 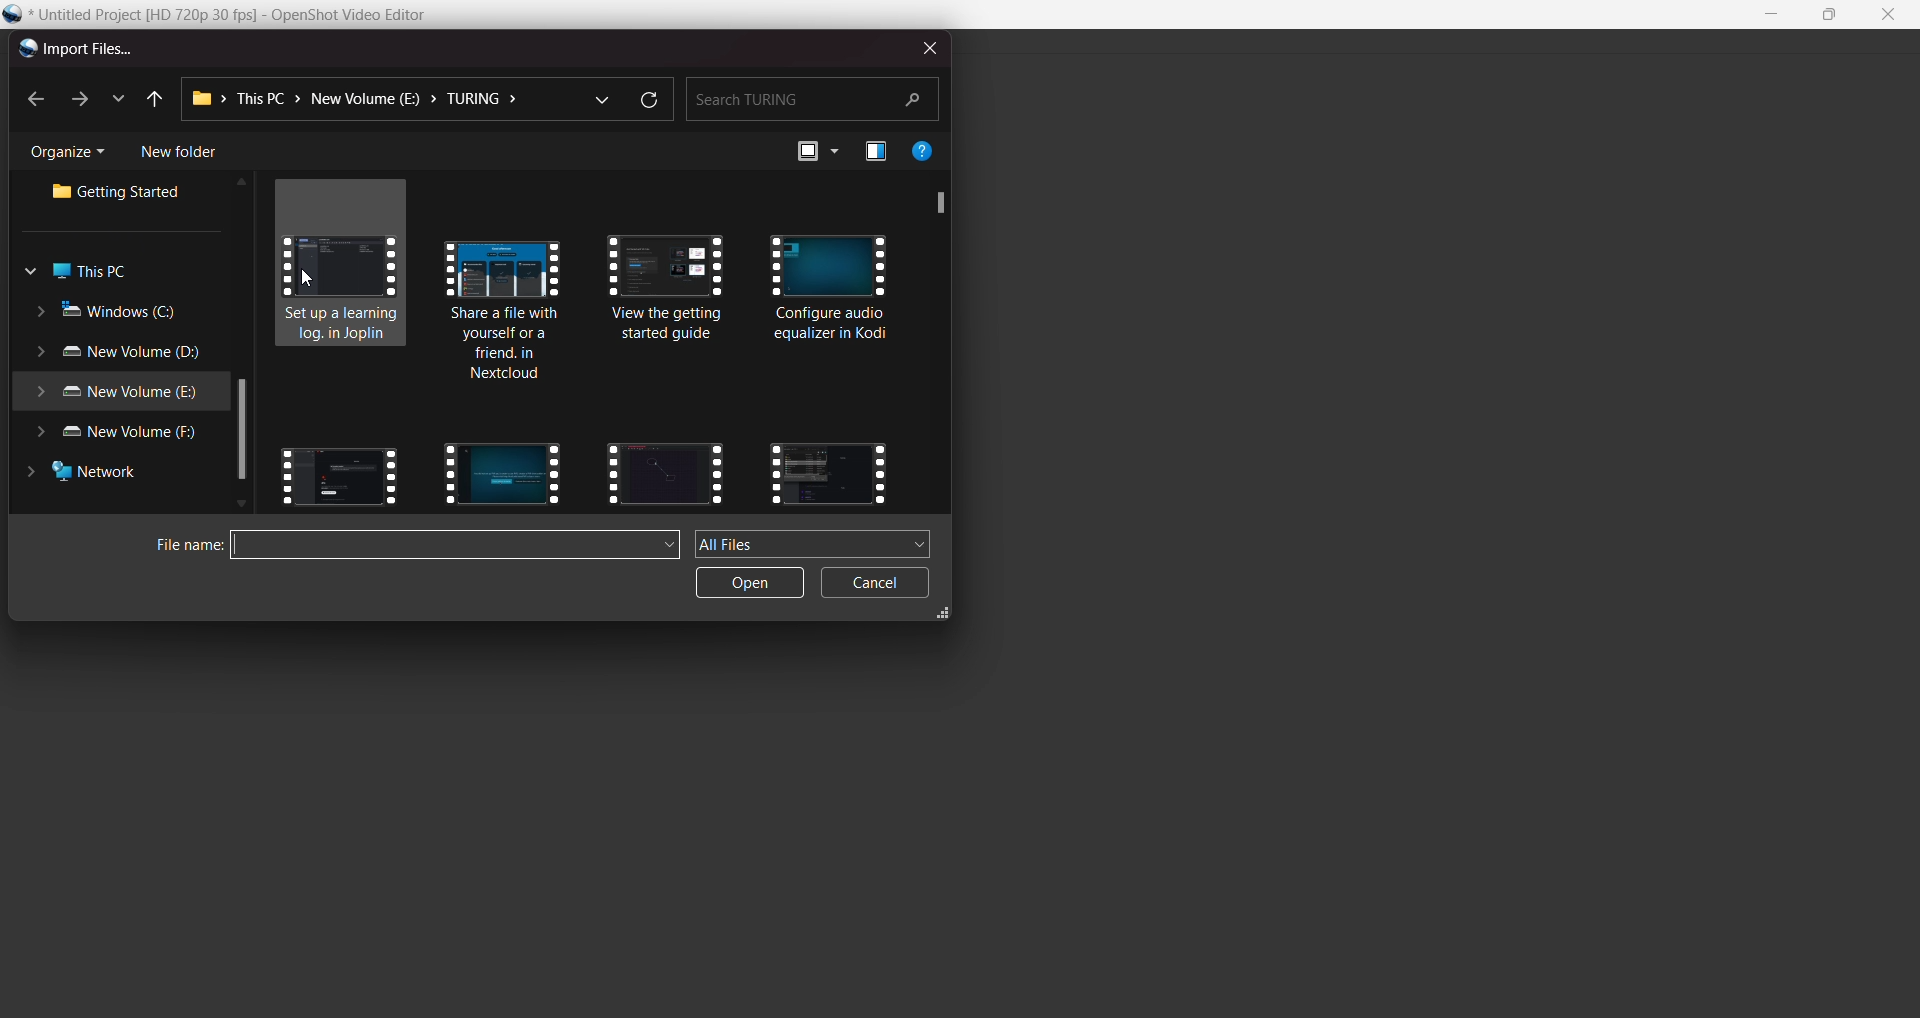 I want to click on videos, so click(x=666, y=470).